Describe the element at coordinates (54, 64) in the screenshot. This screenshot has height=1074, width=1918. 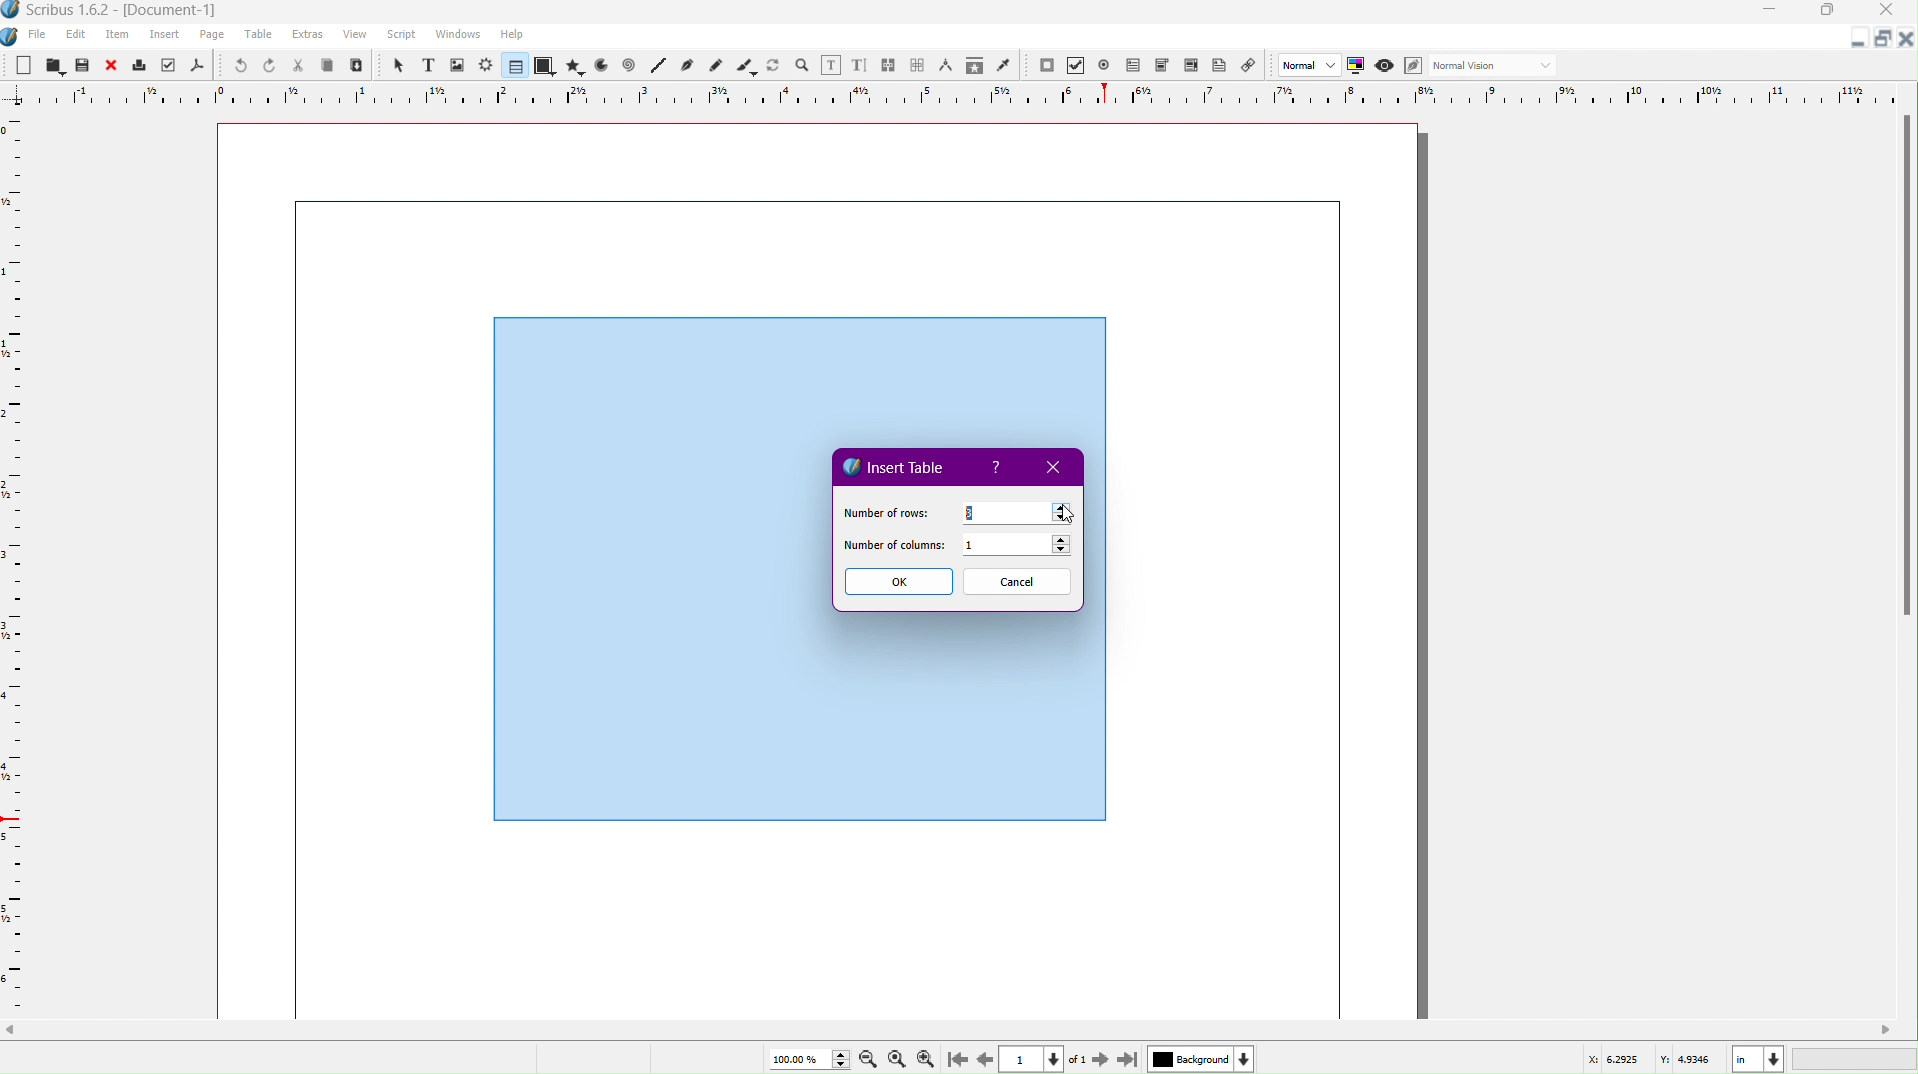
I see `Open` at that location.